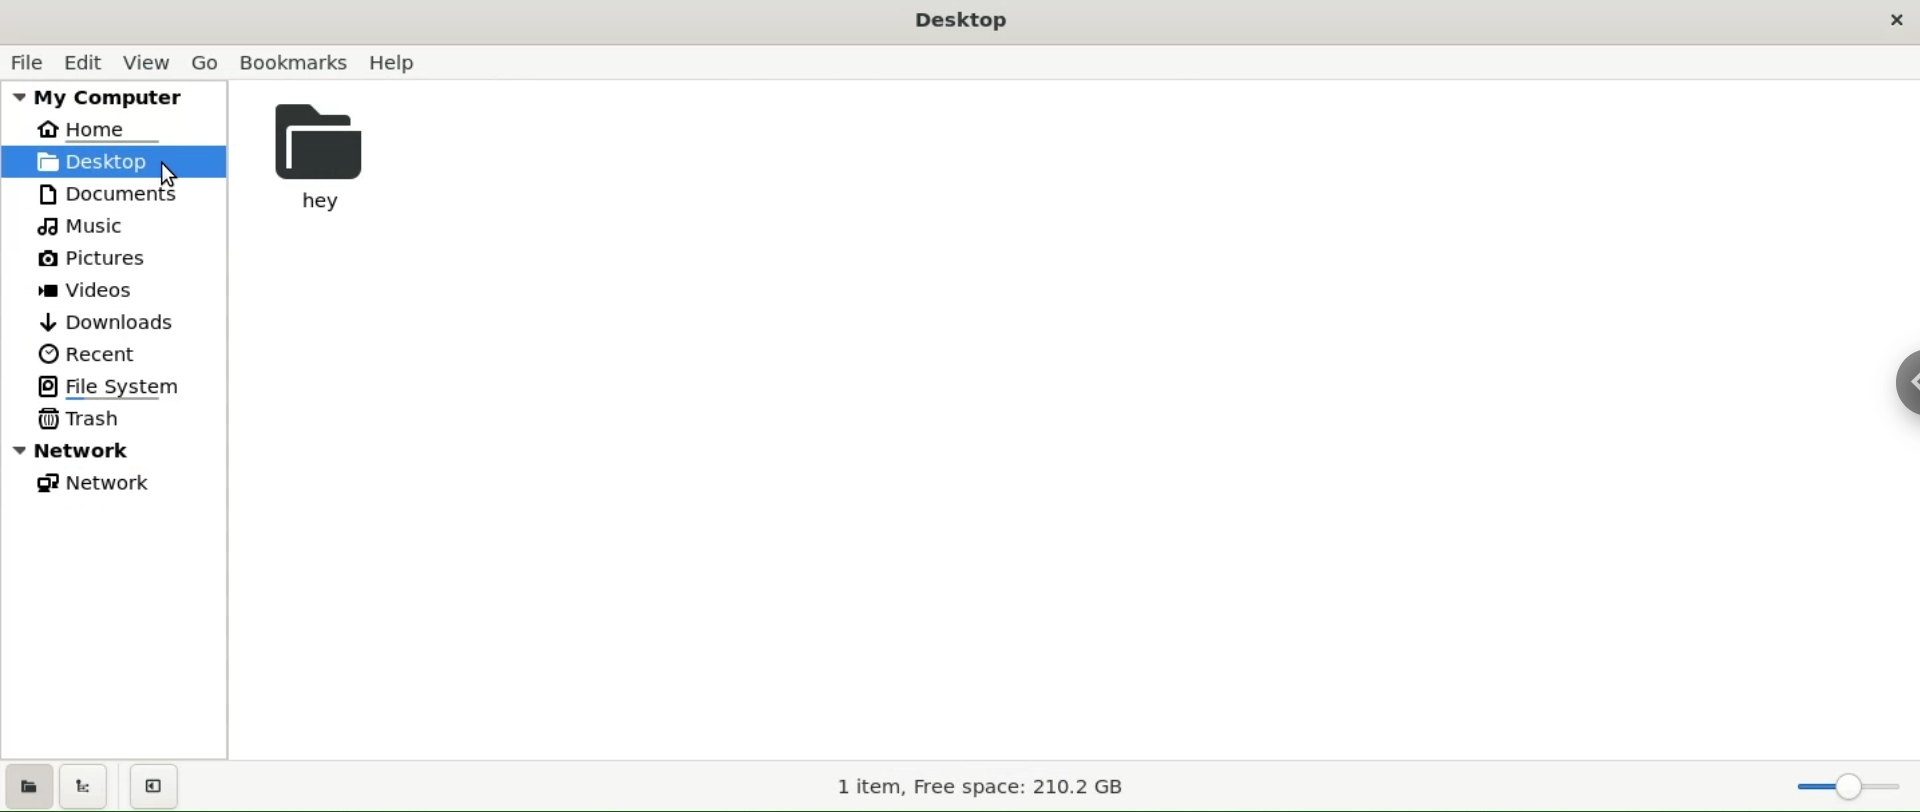 Image resolution: width=1920 pixels, height=812 pixels. What do you see at coordinates (166, 172) in the screenshot?
I see `cursor` at bounding box center [166, 172].